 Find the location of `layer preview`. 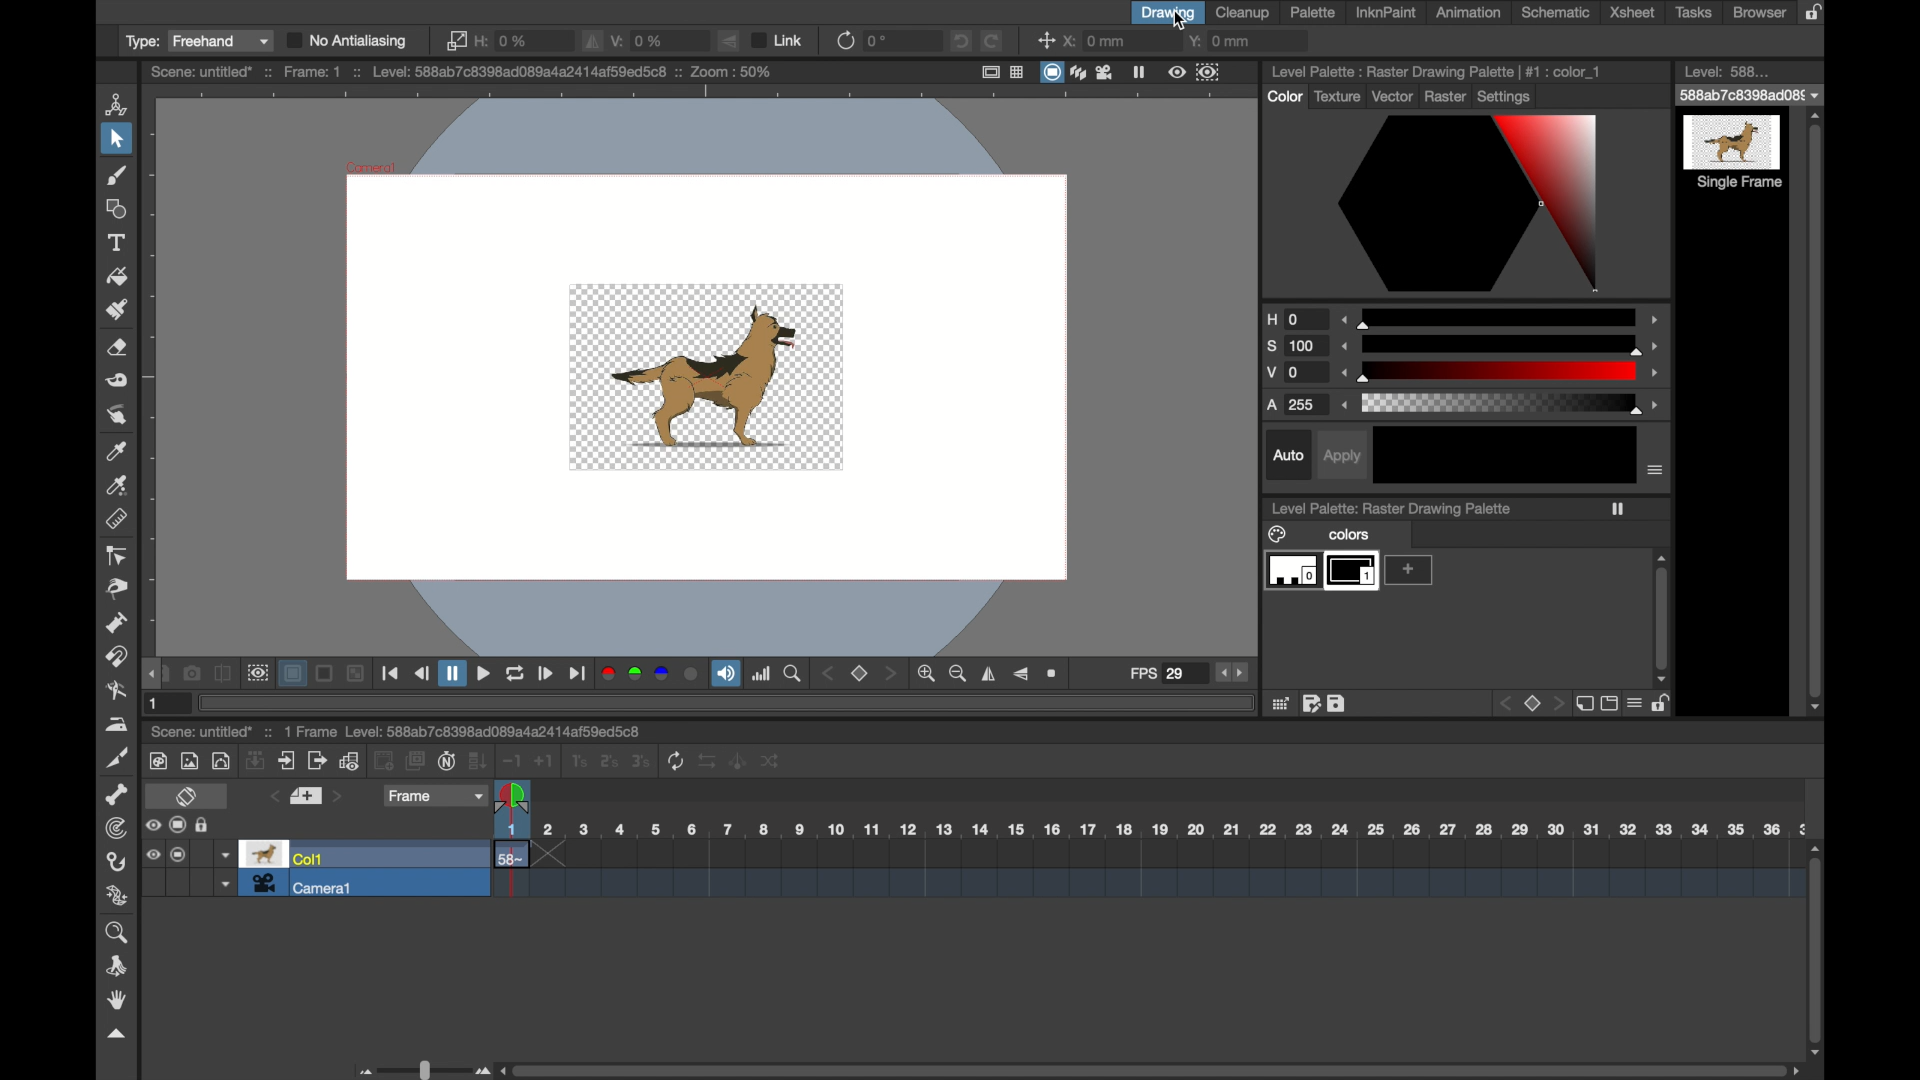

layer preview is located at coordinates (1409, 569).